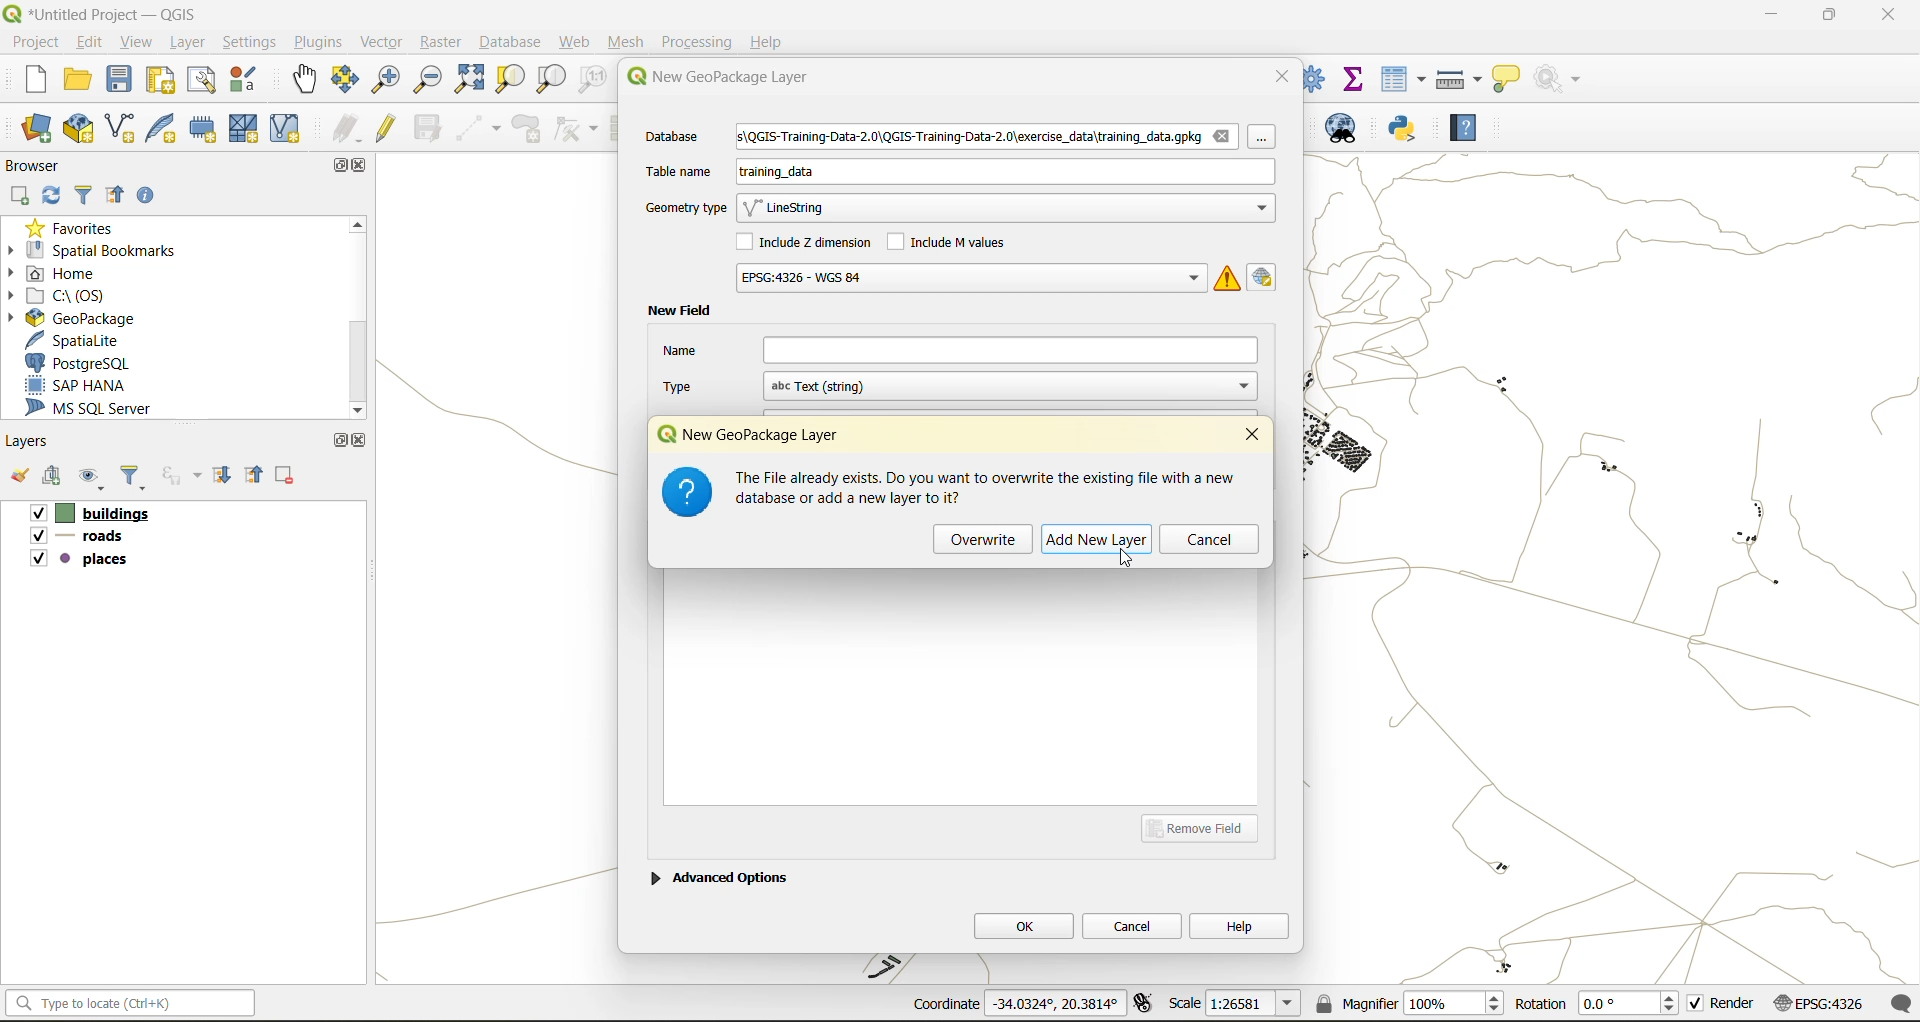 Image resolution: width=1920 pixels, height=1022 pixels. Describe the element at coordinates (205, 130) in the screenshot. I see `temporary scratch layer` at that location.